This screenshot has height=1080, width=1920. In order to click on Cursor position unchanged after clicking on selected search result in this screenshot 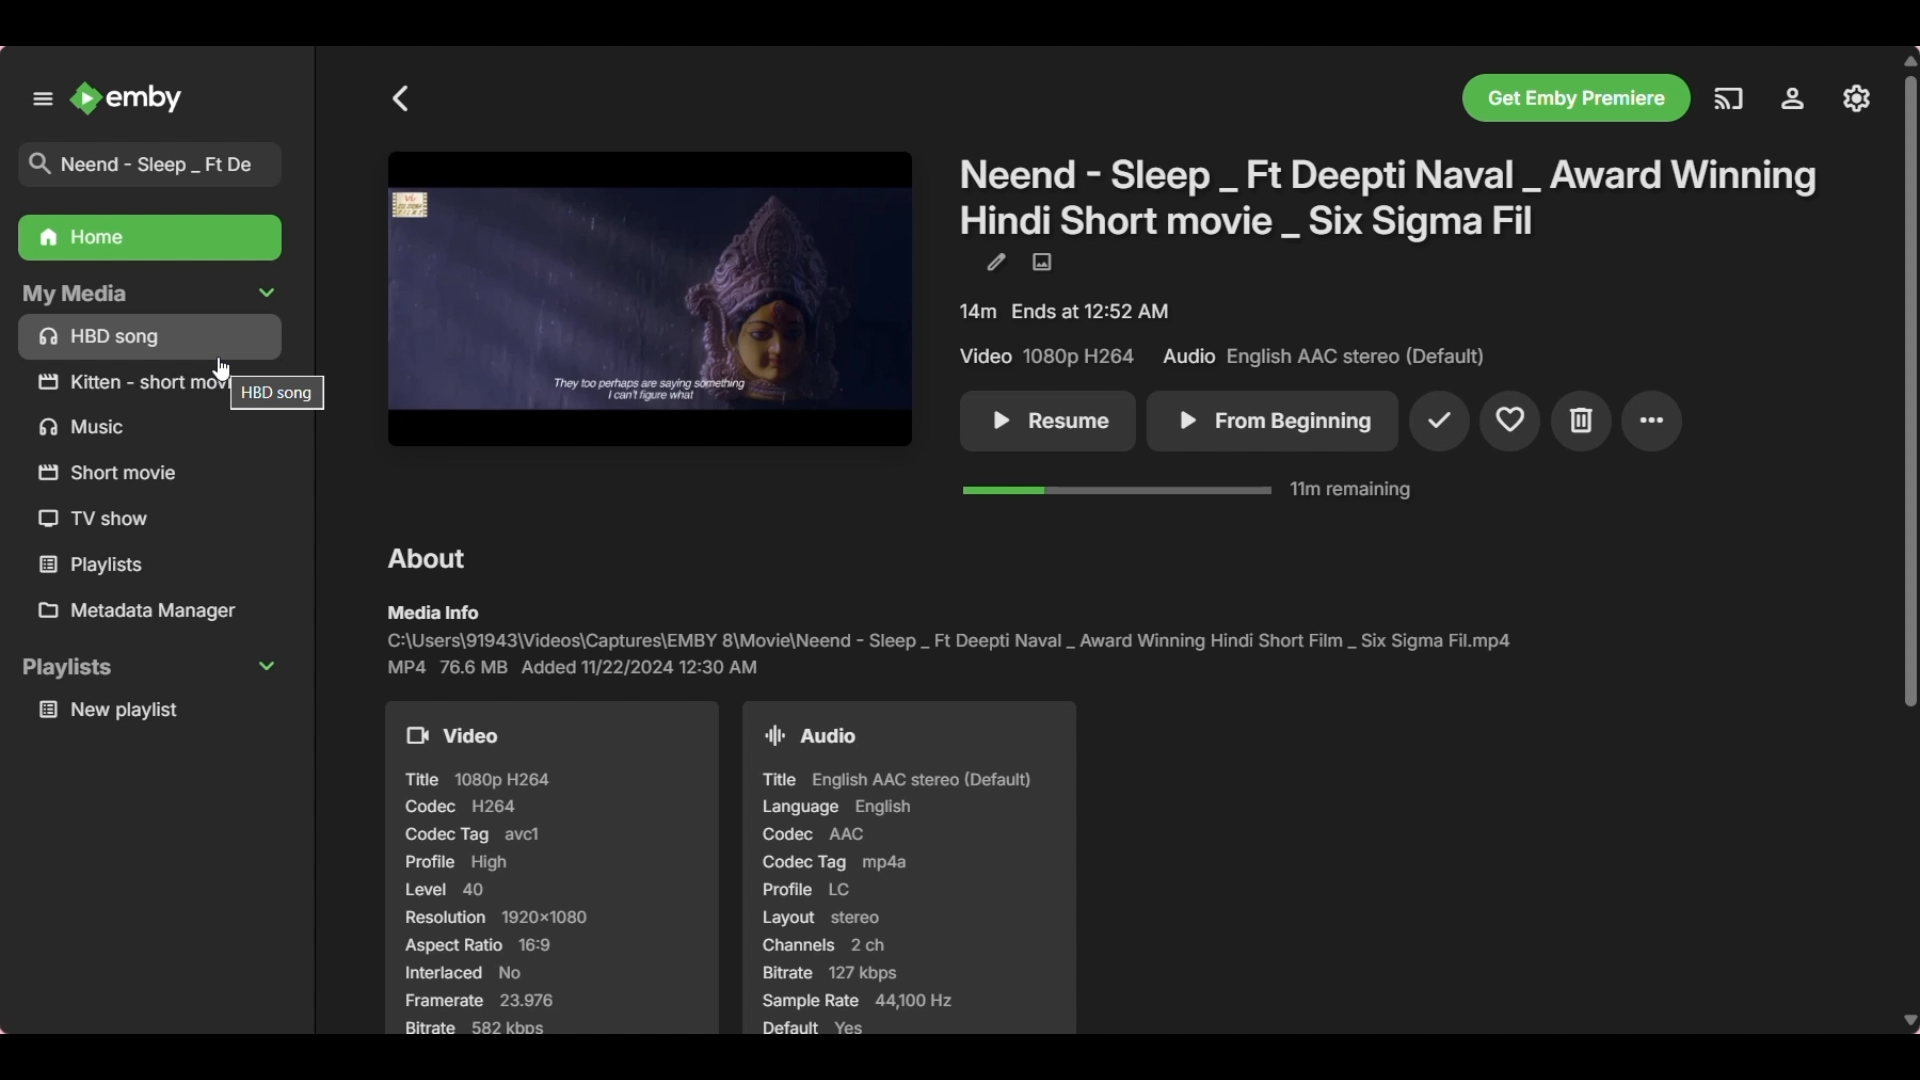, I will do `click(222, 369)`.